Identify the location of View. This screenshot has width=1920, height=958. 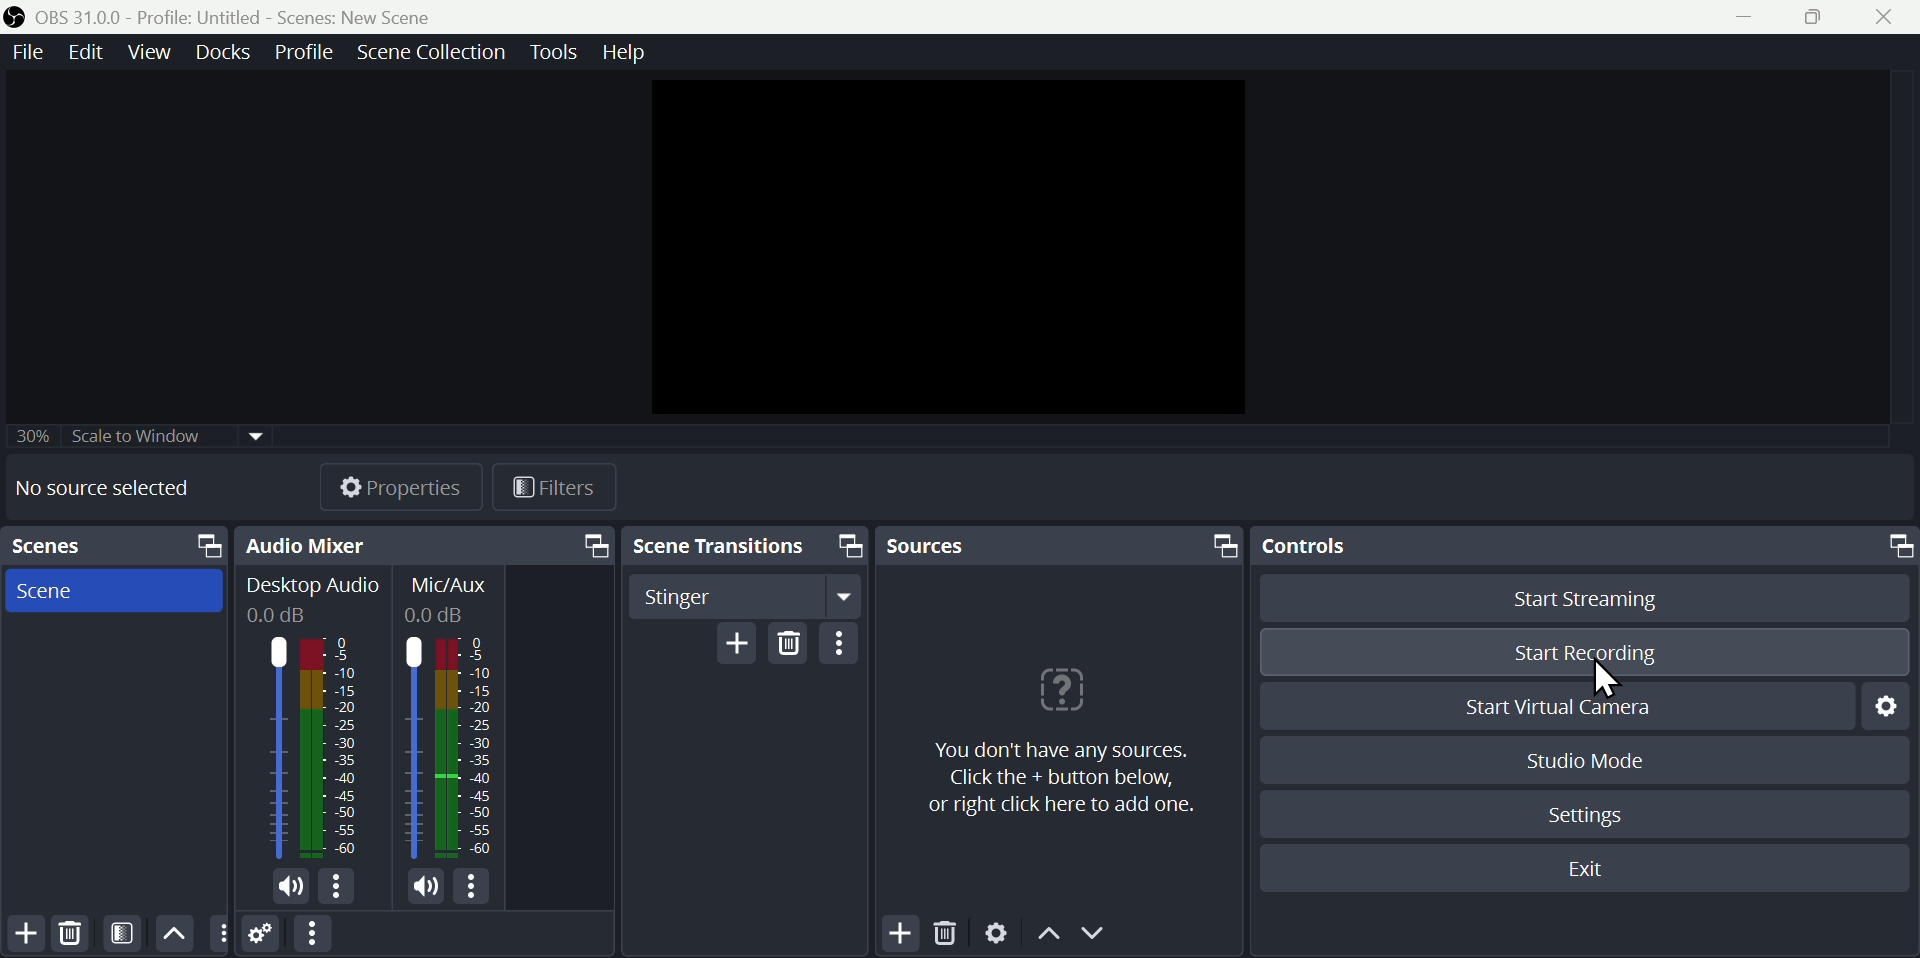
(150, 57).